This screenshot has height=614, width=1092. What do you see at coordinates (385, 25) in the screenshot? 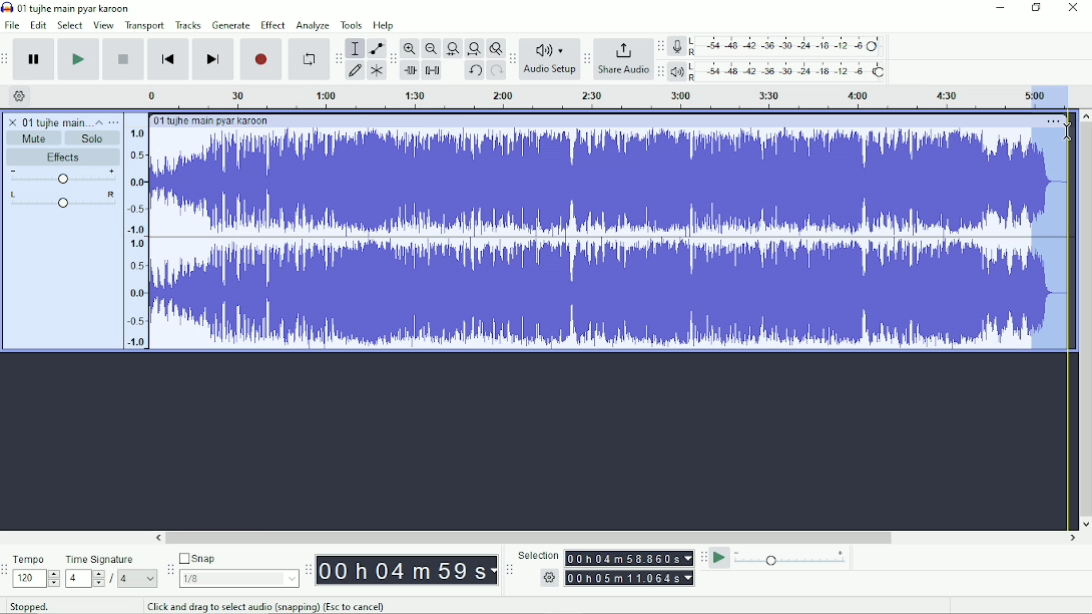
I see `Help` at bounding box center [385, 25].